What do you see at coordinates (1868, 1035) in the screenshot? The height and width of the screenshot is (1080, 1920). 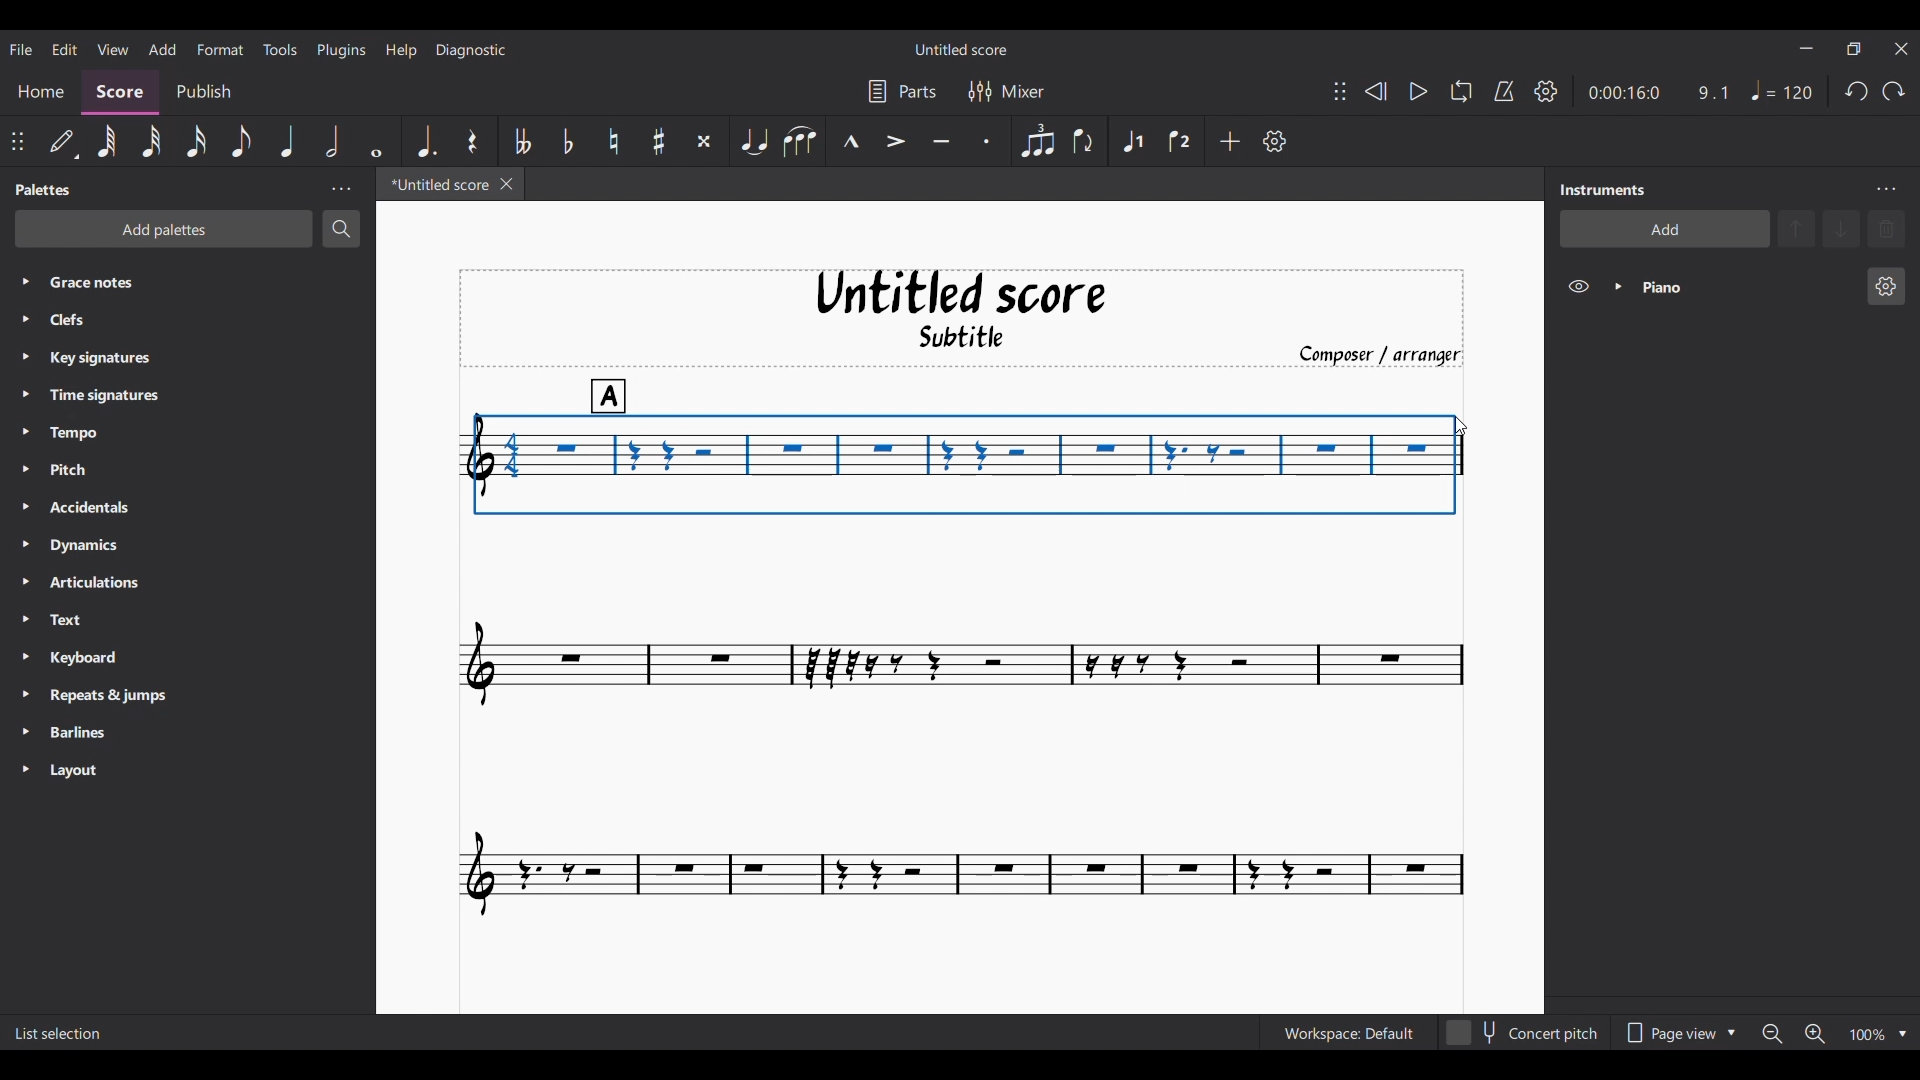 I see `Zoom factor` at bounding box center [1868, 1035].